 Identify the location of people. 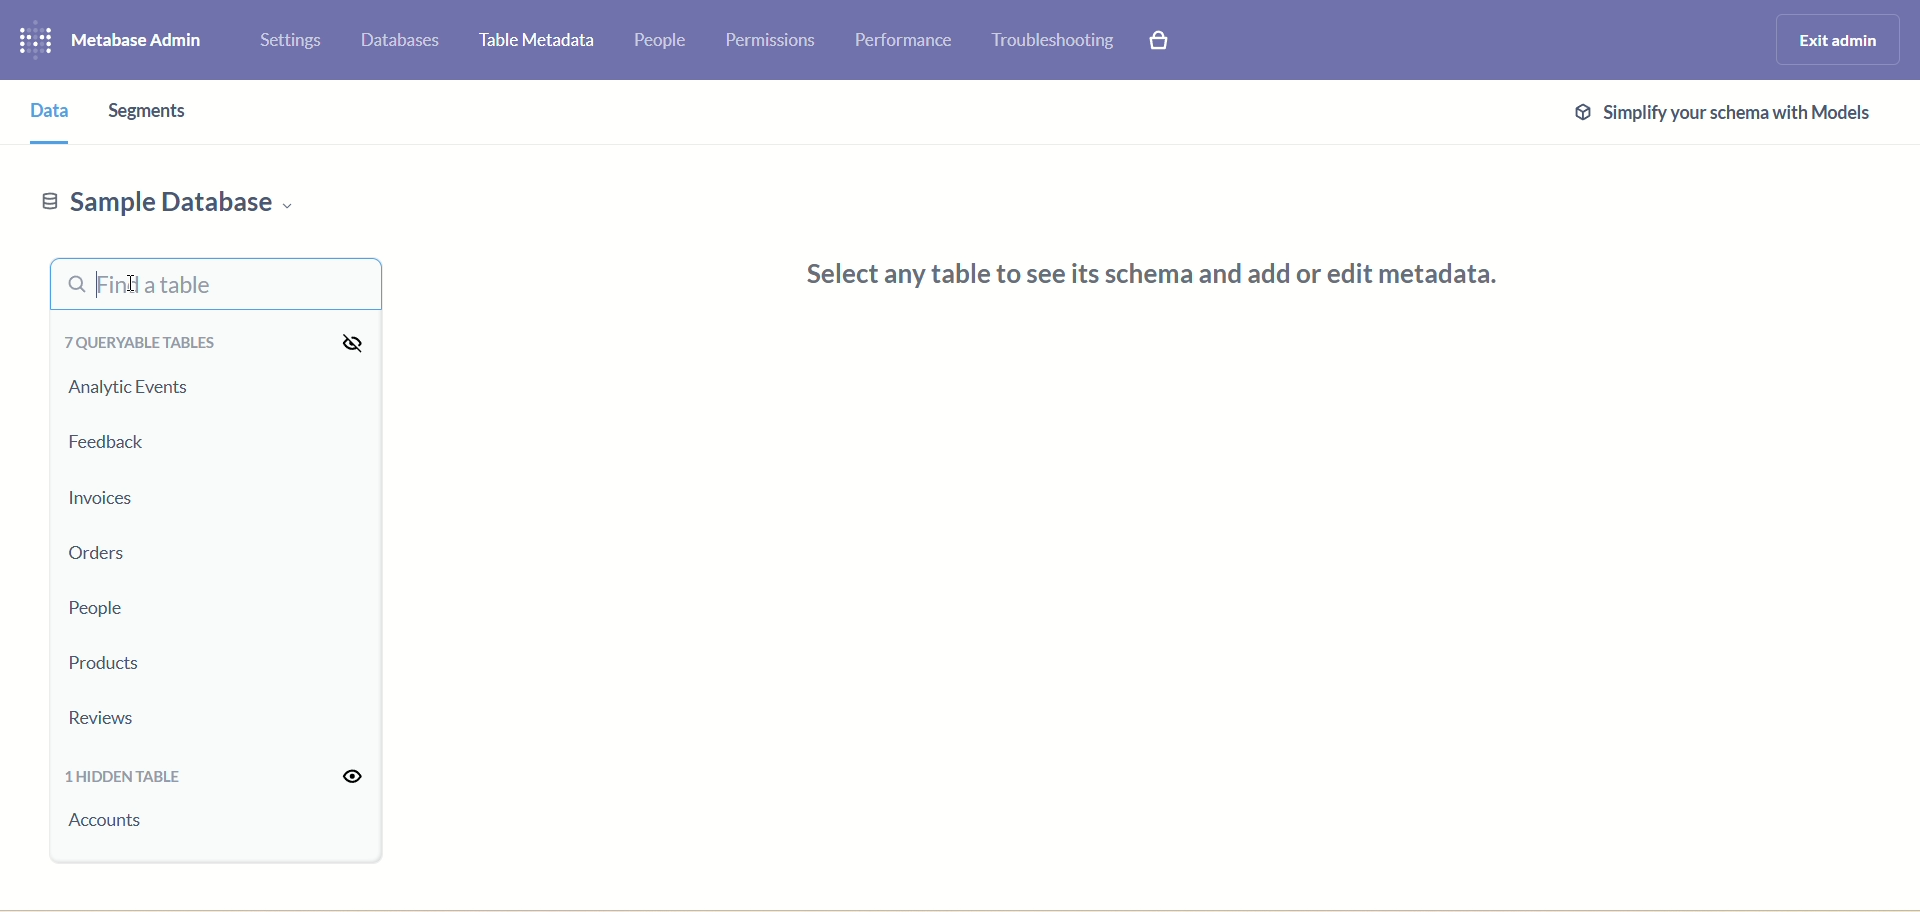
(99, 609).